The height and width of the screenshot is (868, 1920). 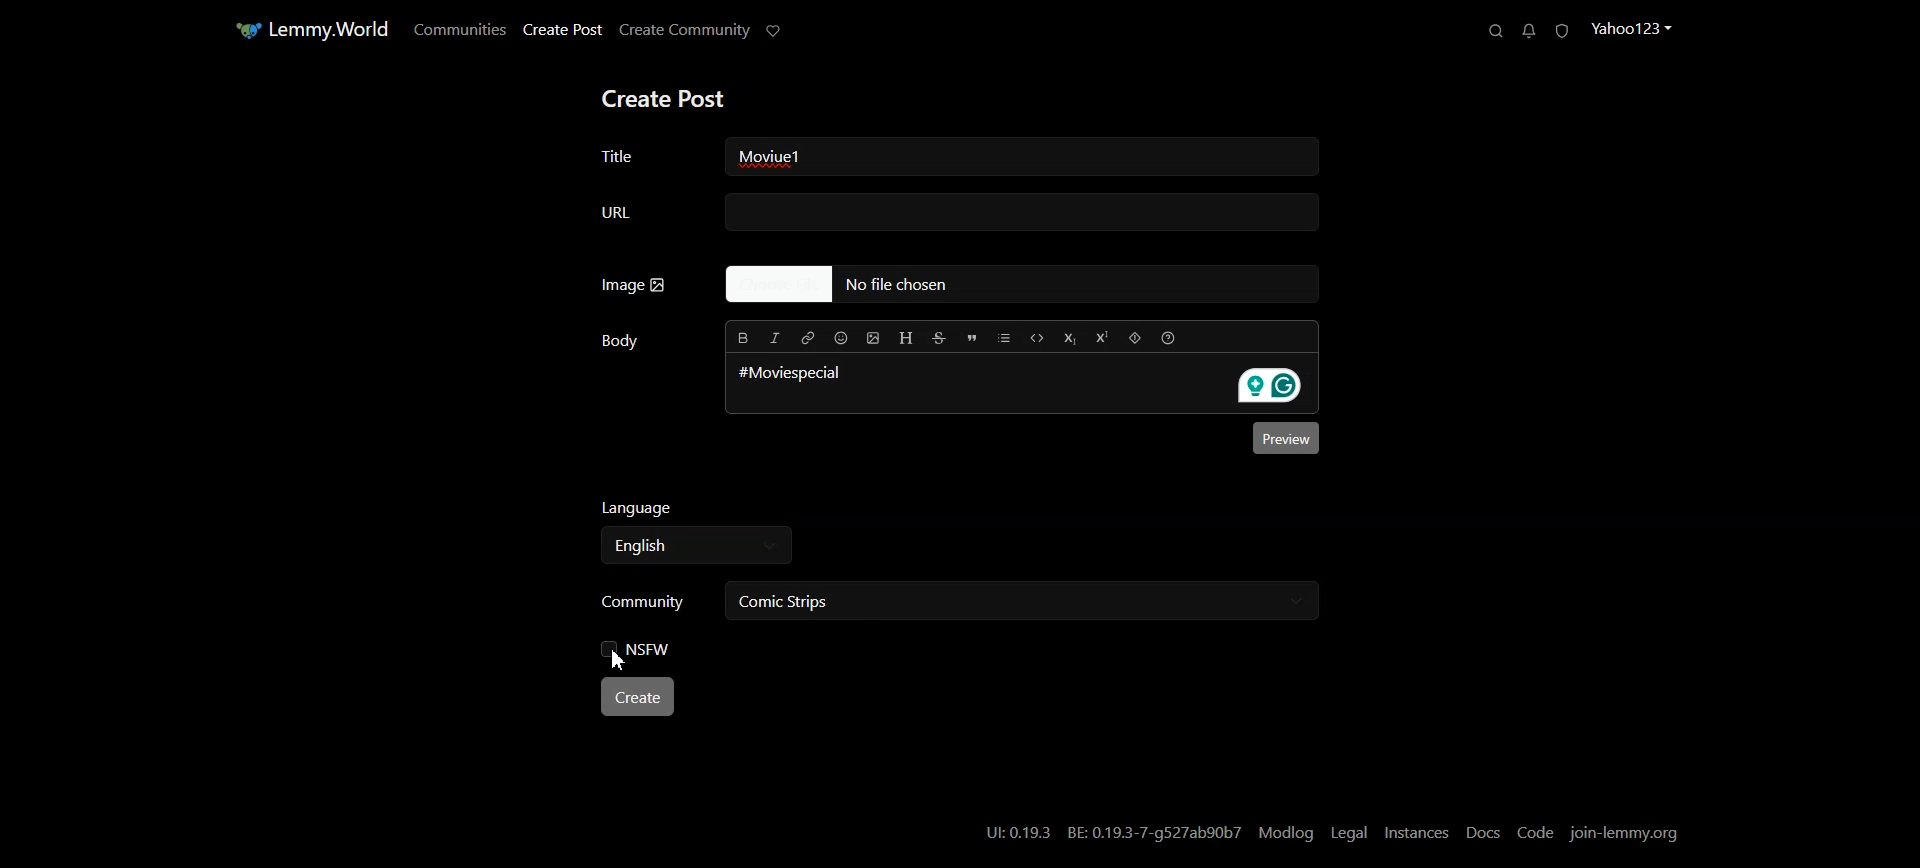 What do you see at coordinates (620, 341) in the screenshot?
I see `Body` at bounding box center [620, 341].